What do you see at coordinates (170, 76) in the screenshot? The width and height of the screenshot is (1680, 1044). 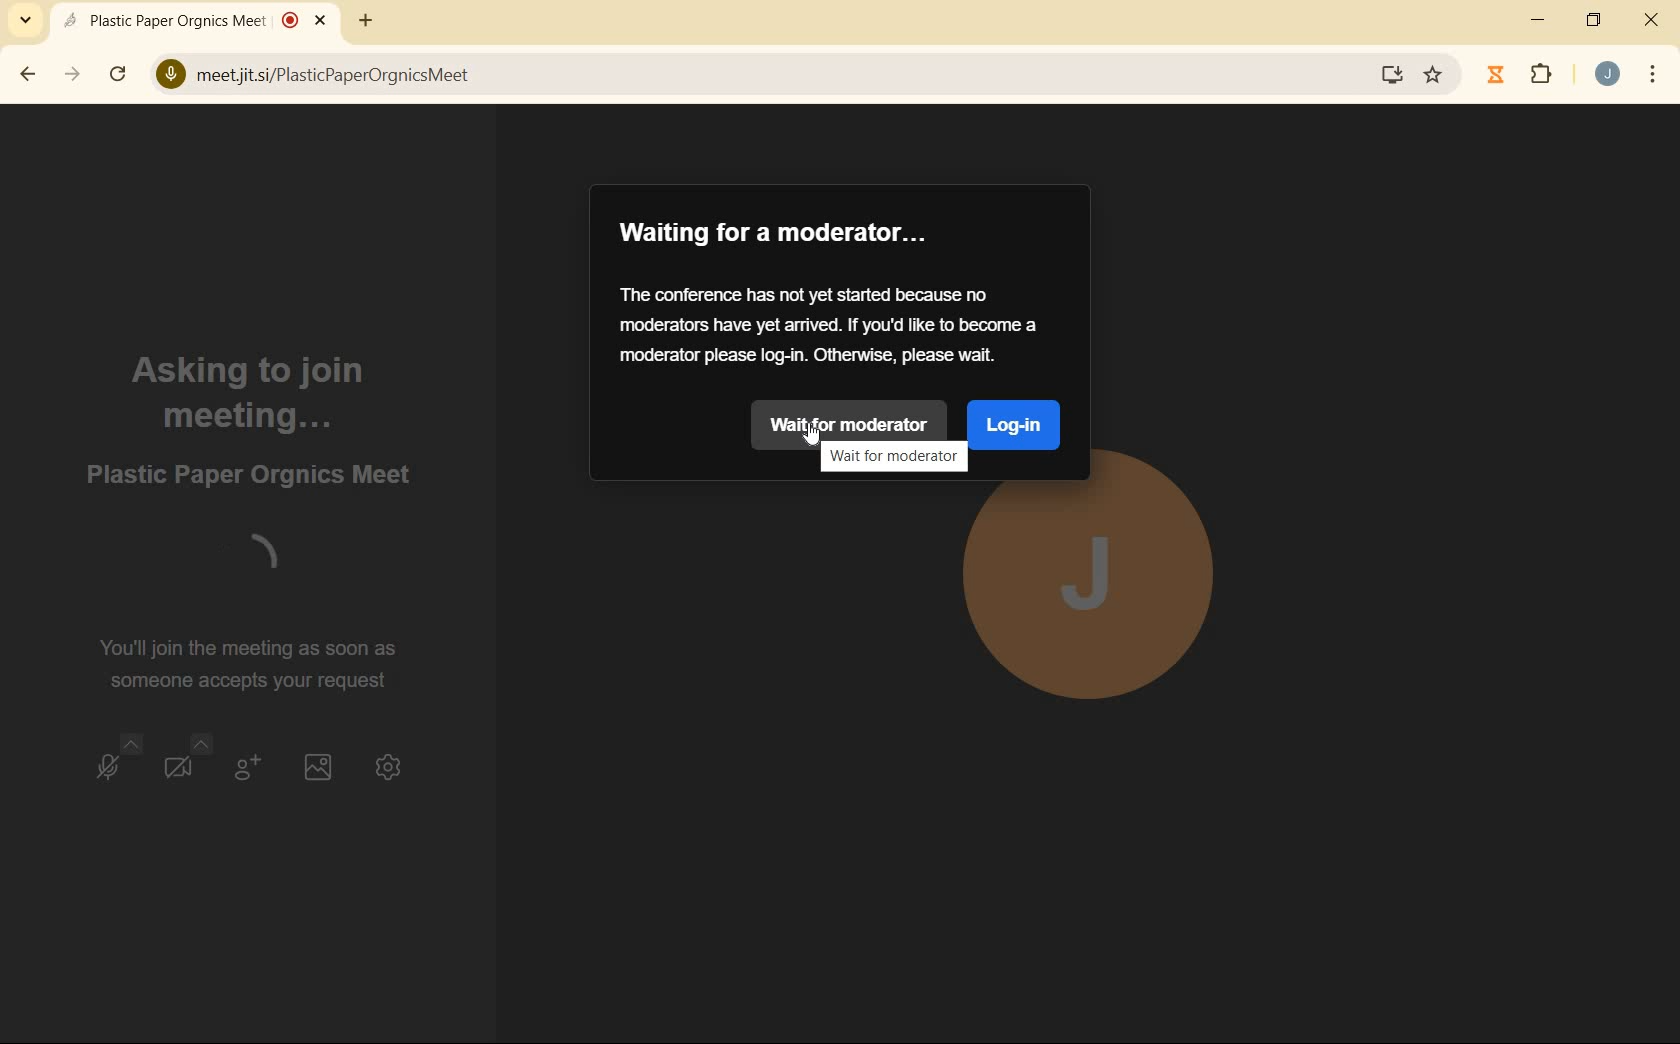 I see `View site information` at bounding box center [170, 76].